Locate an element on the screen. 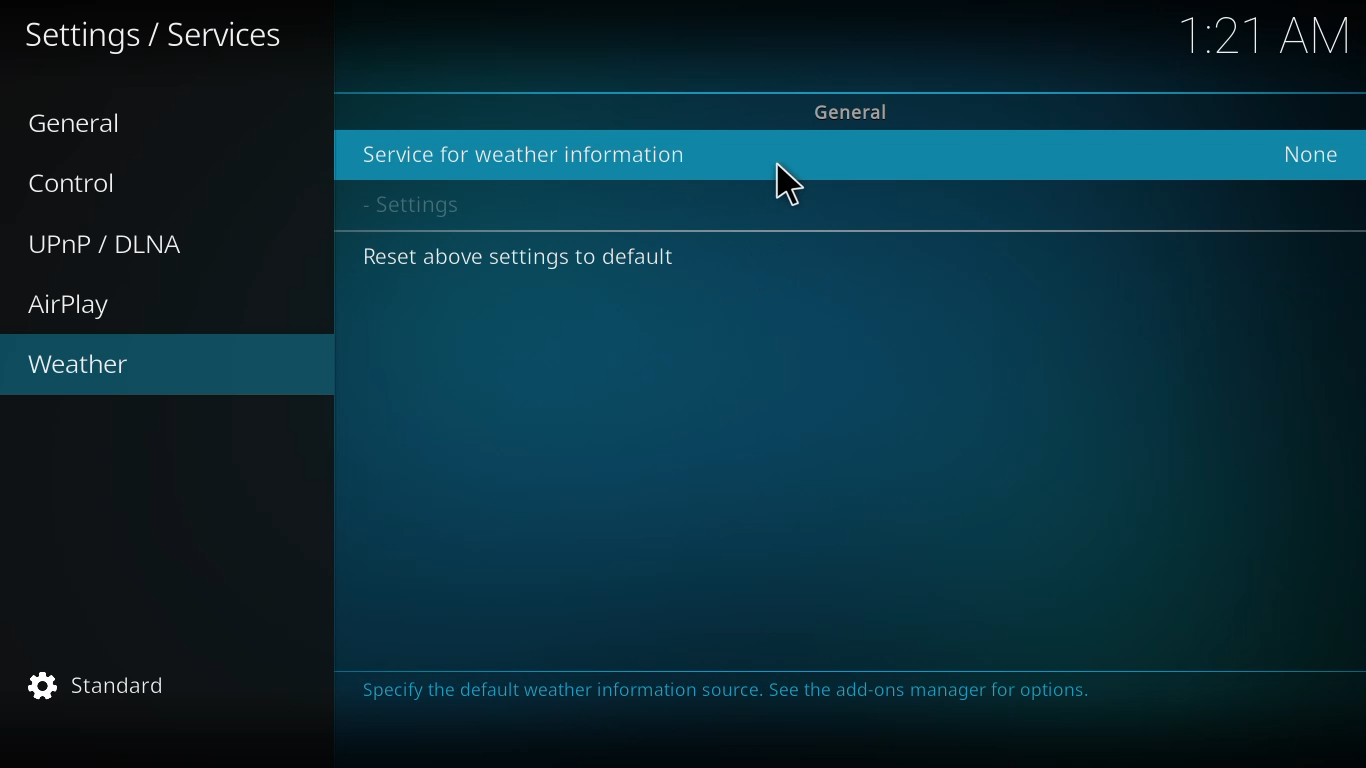 Image resolution: width=1366 pixels, height=768 pixels. service for weather info is located at coordinates (522, 155).